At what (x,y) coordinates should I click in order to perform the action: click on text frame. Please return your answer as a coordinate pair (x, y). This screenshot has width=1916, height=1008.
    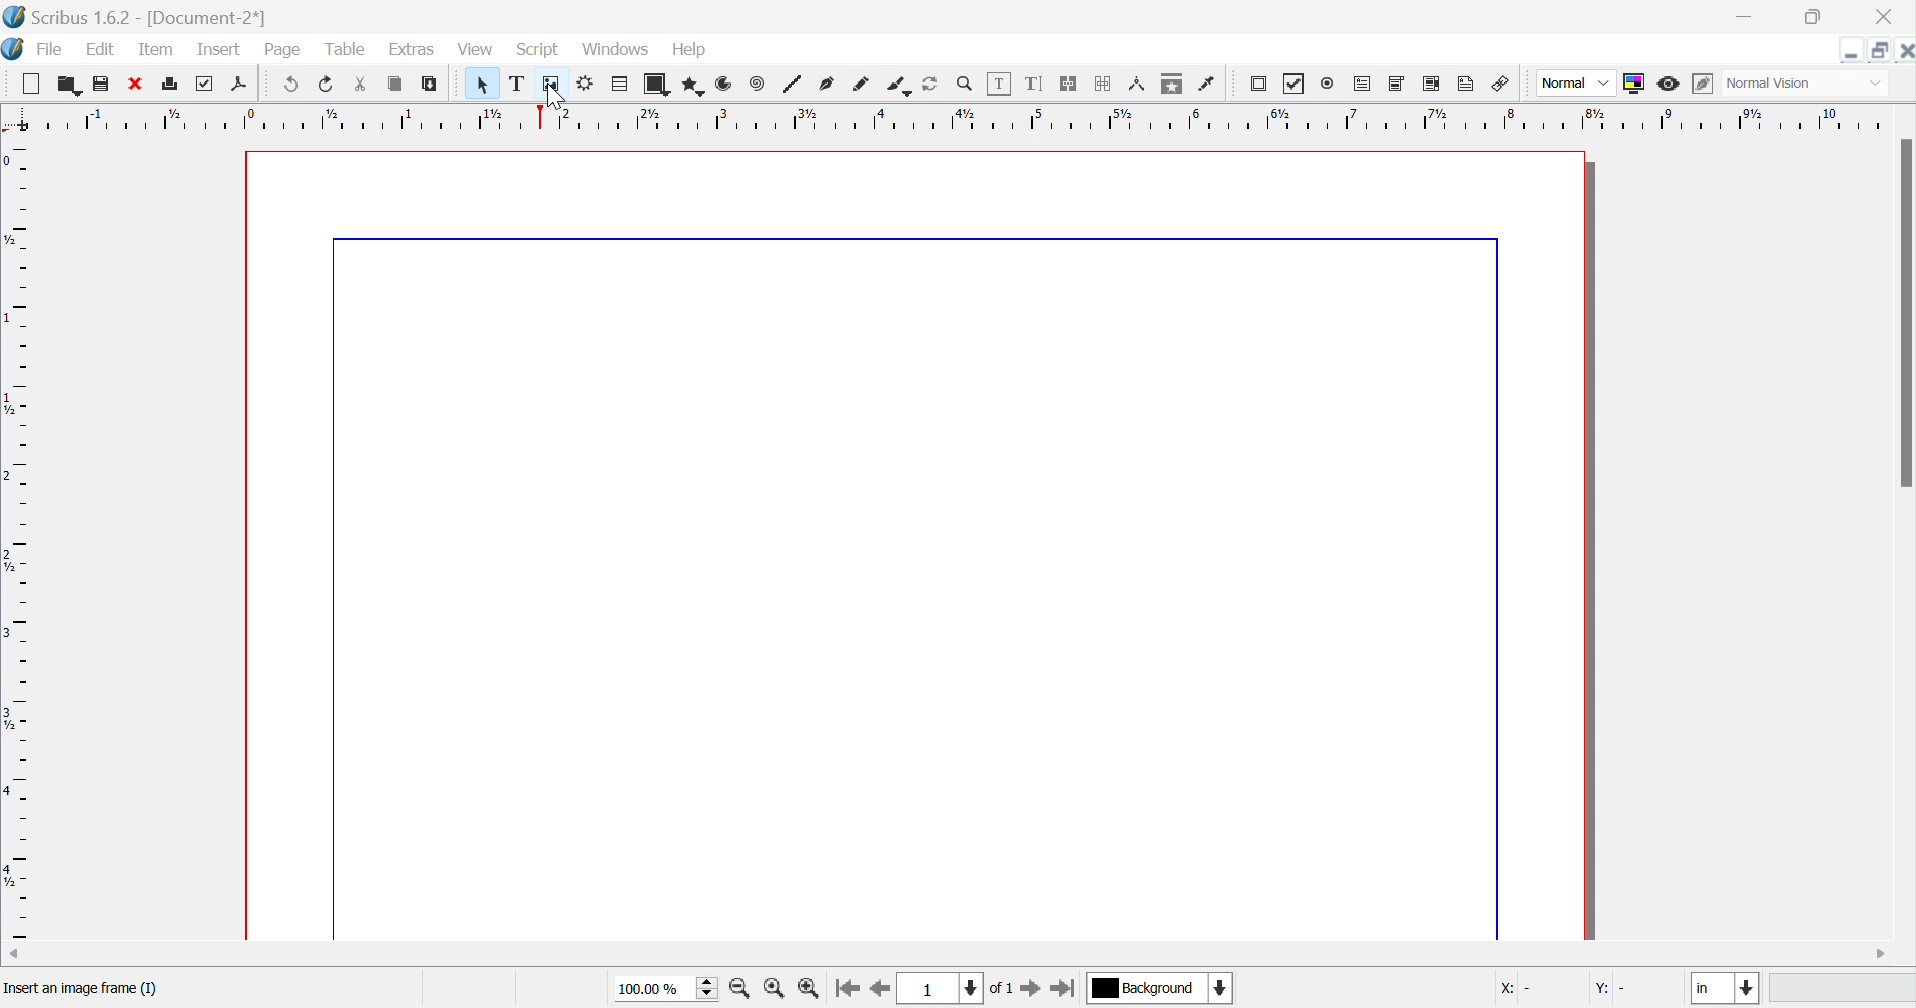
    Looking at the image, I should click on (516, 84).